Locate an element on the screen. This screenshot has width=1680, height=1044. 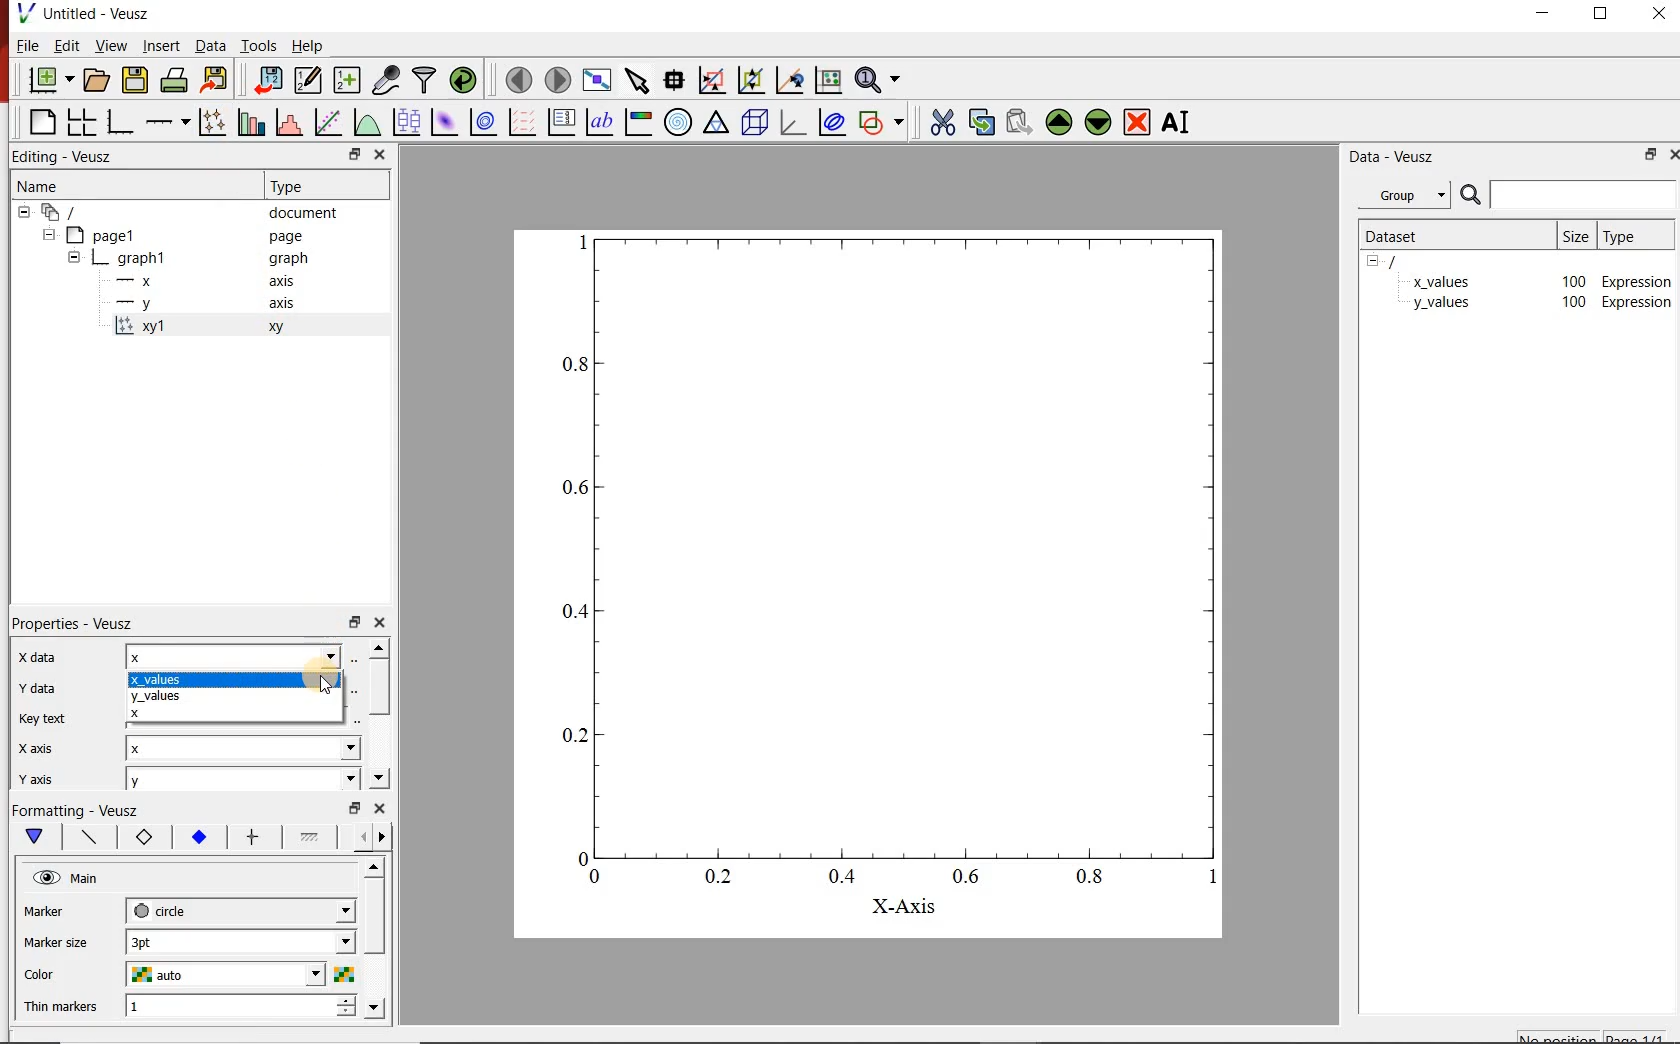
error bar line is located at coordinates (257, 838).